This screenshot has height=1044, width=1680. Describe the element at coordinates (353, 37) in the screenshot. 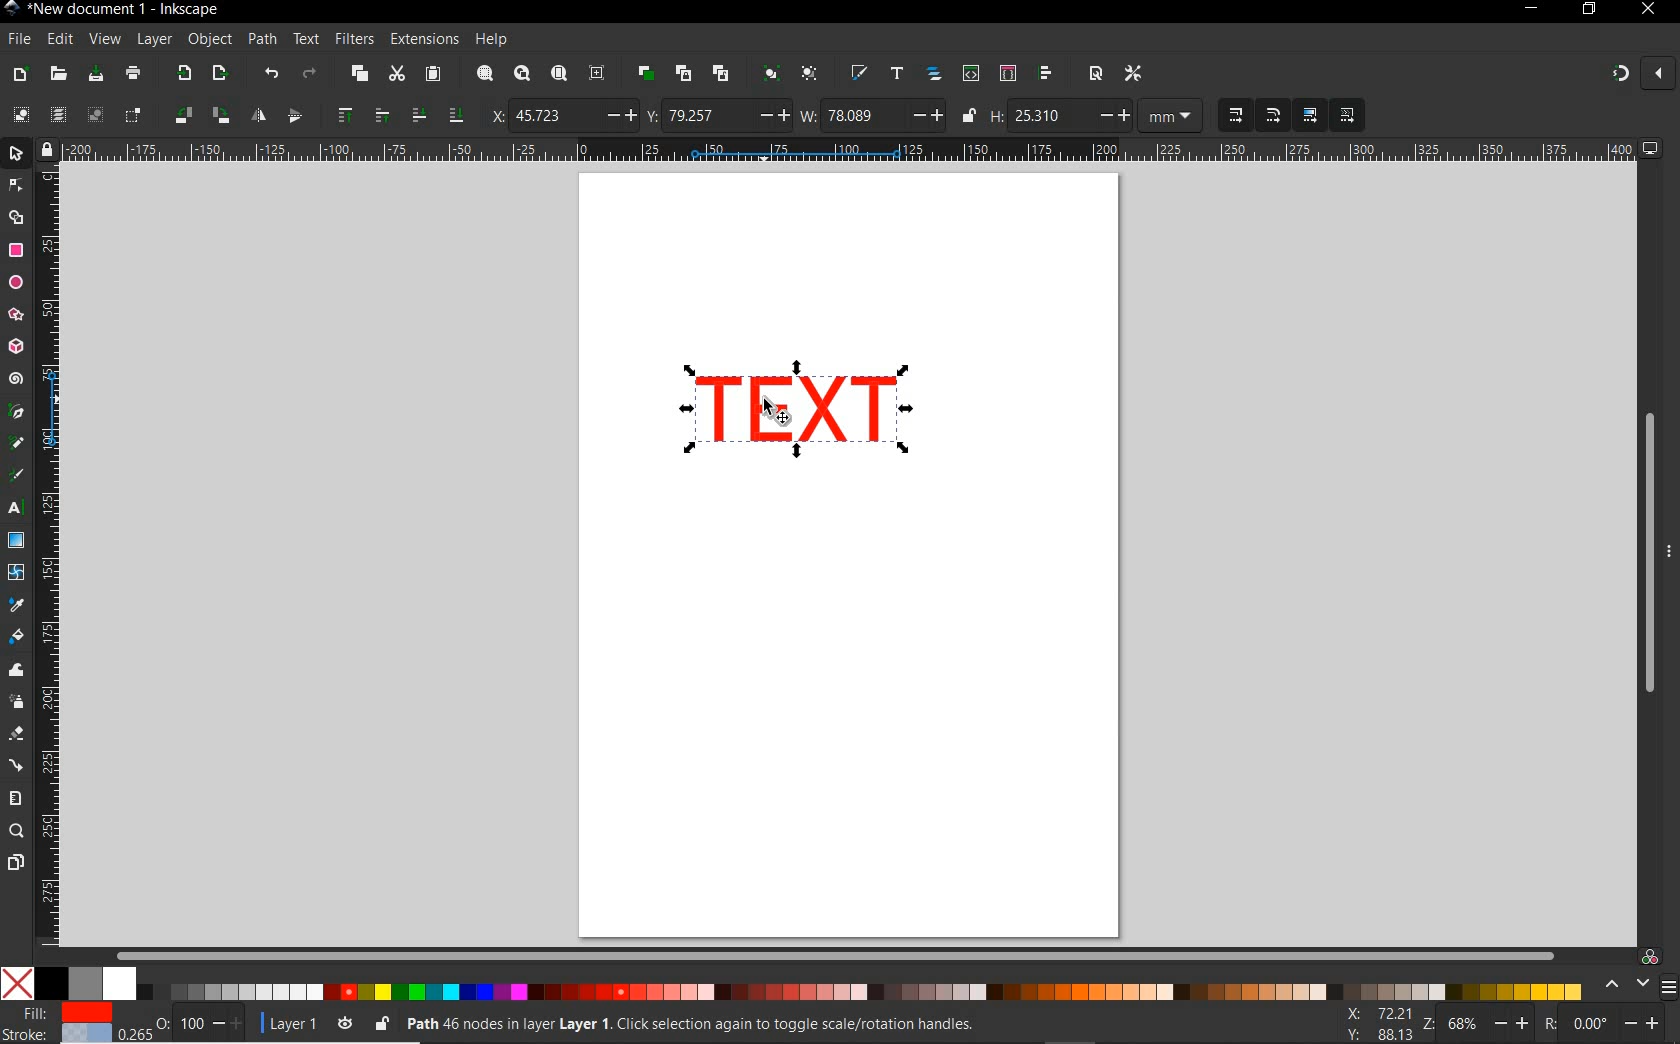

I see `FILTERS` at that location.